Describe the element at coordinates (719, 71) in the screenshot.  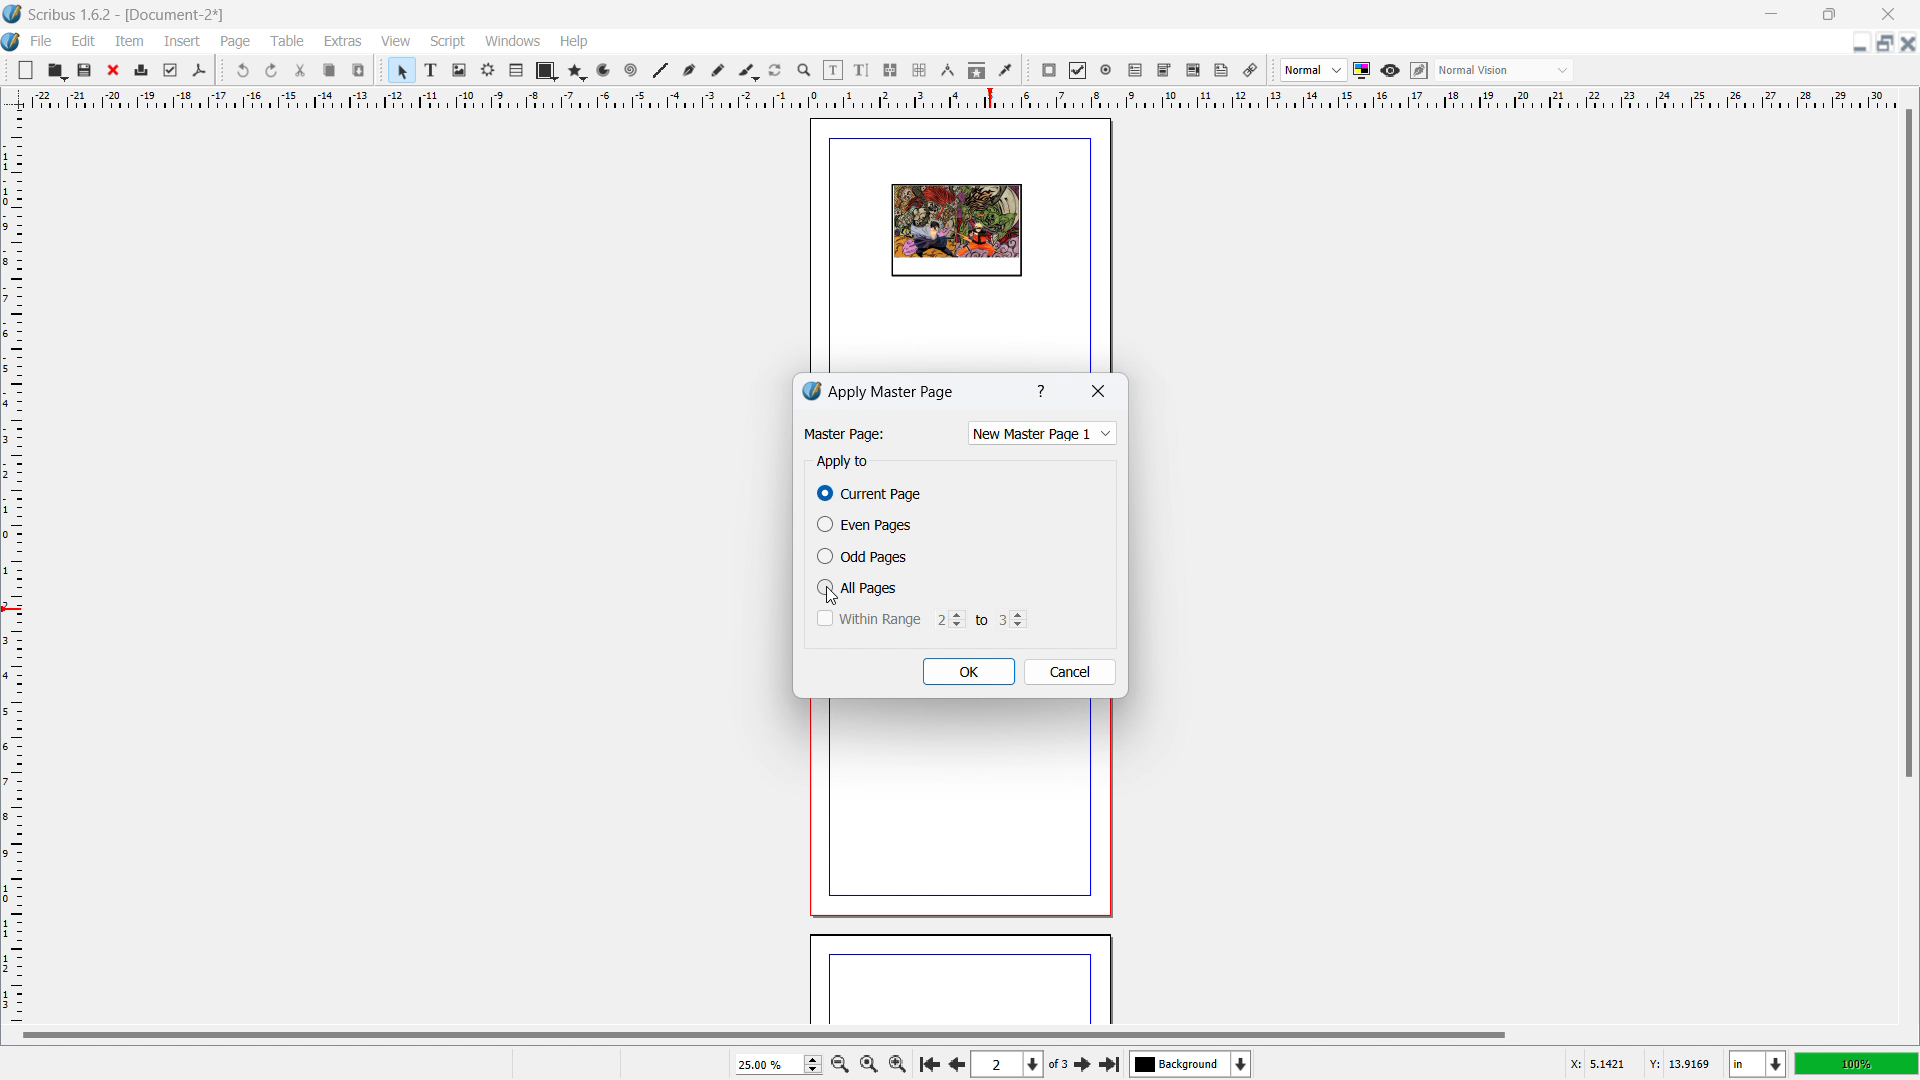
I see `freehand line` at that location.